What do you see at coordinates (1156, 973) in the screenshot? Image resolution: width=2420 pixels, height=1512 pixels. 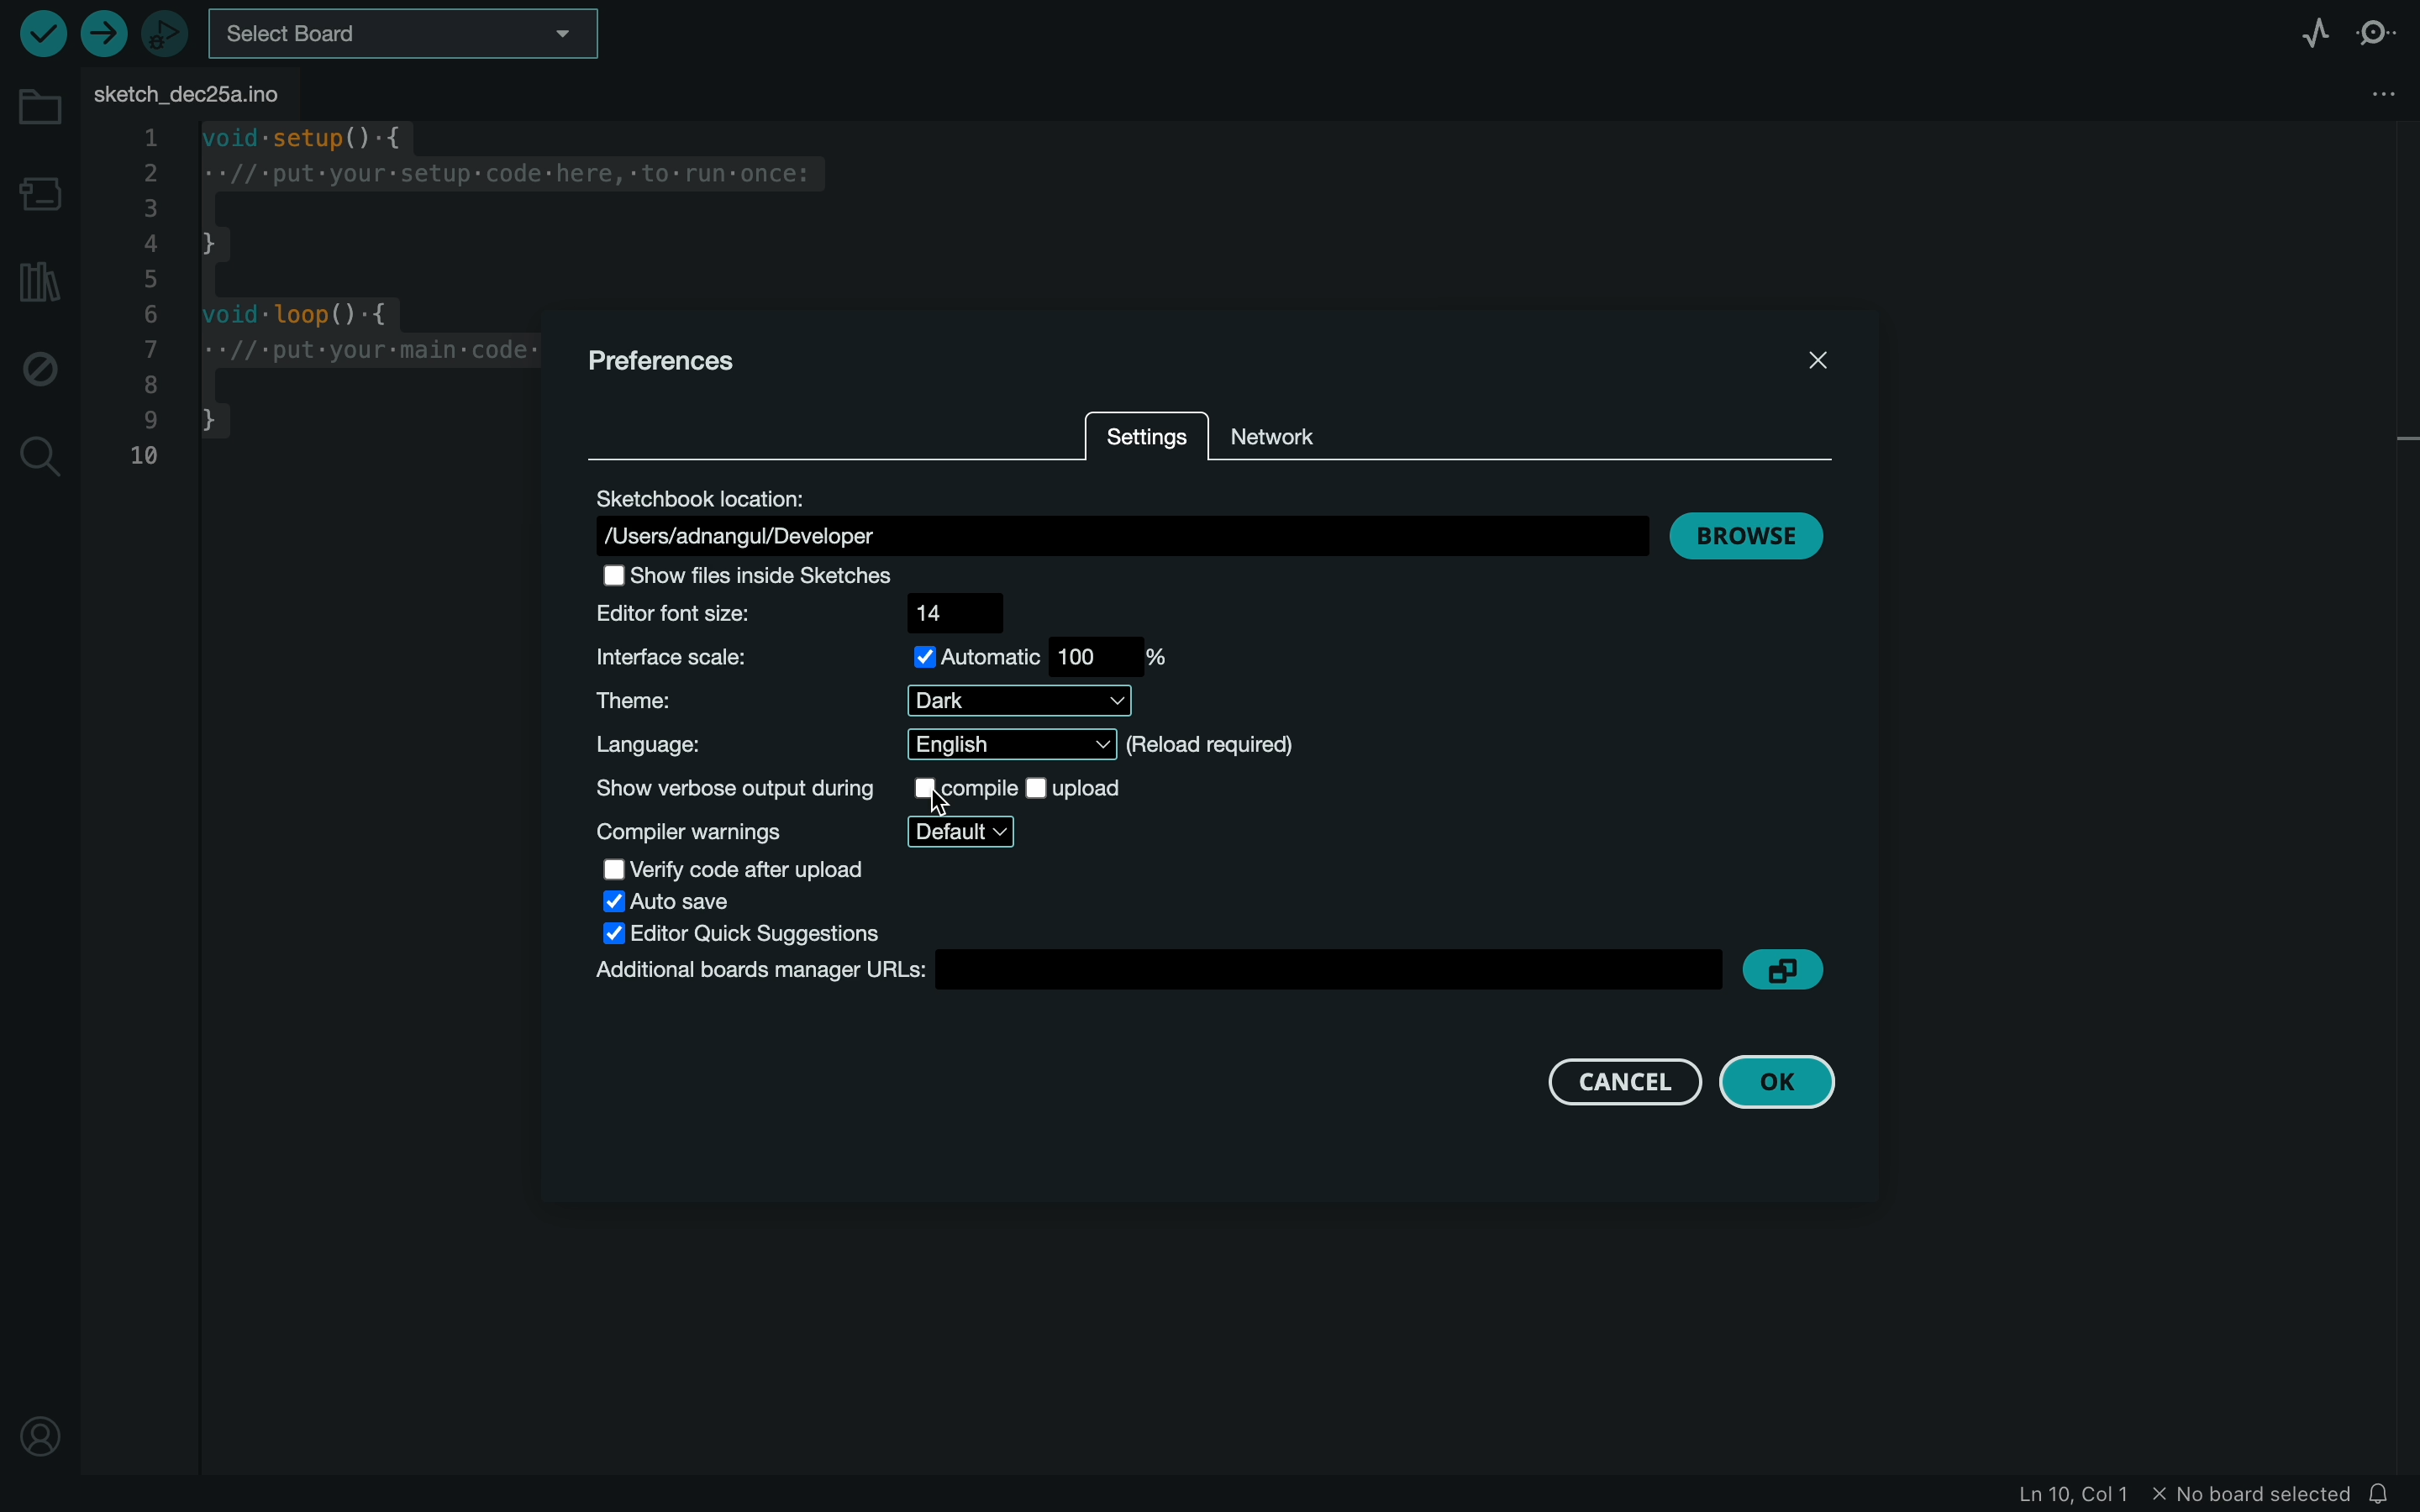 I see `board  manager` at bounding box center [1156, 973].